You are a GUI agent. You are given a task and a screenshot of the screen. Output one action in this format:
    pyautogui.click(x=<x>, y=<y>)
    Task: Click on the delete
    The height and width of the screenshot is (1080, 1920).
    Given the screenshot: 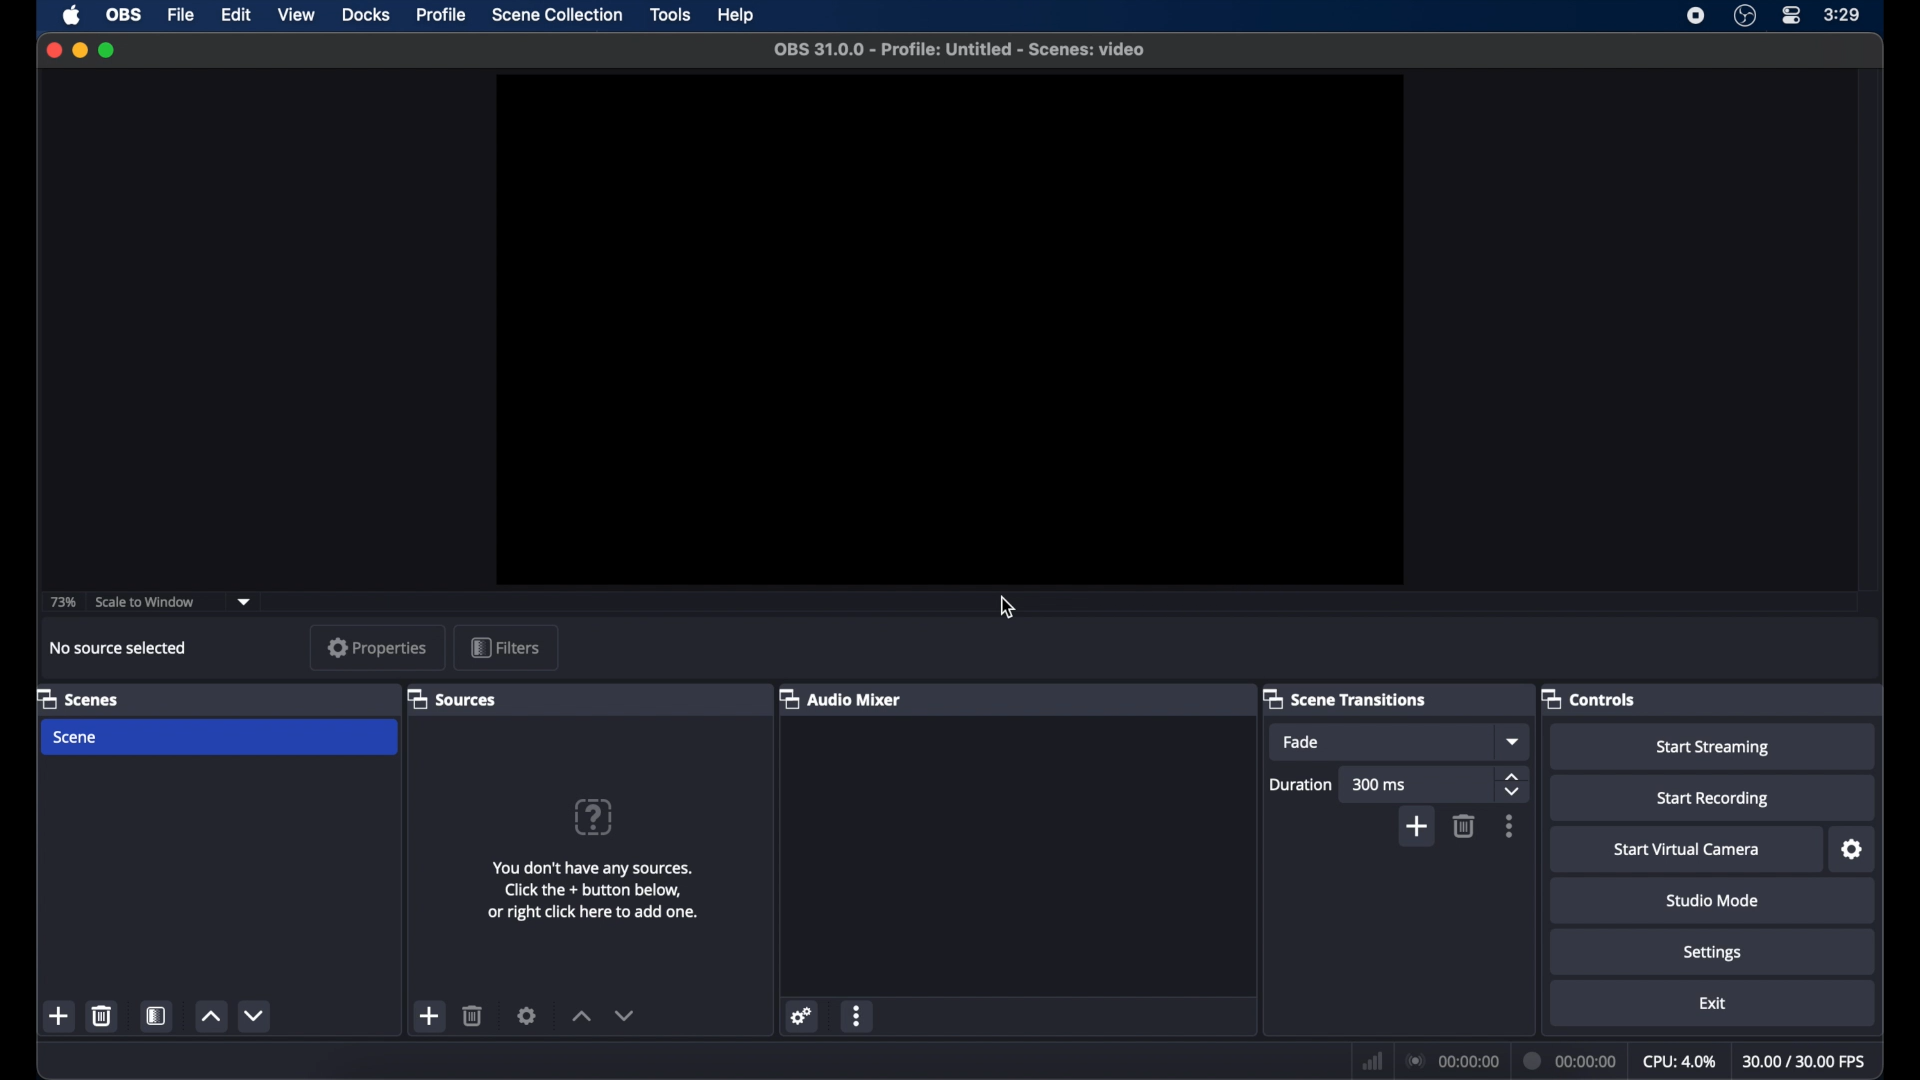 What is the action you would take?
    pyautogui.click(x=1464, y=826)
    